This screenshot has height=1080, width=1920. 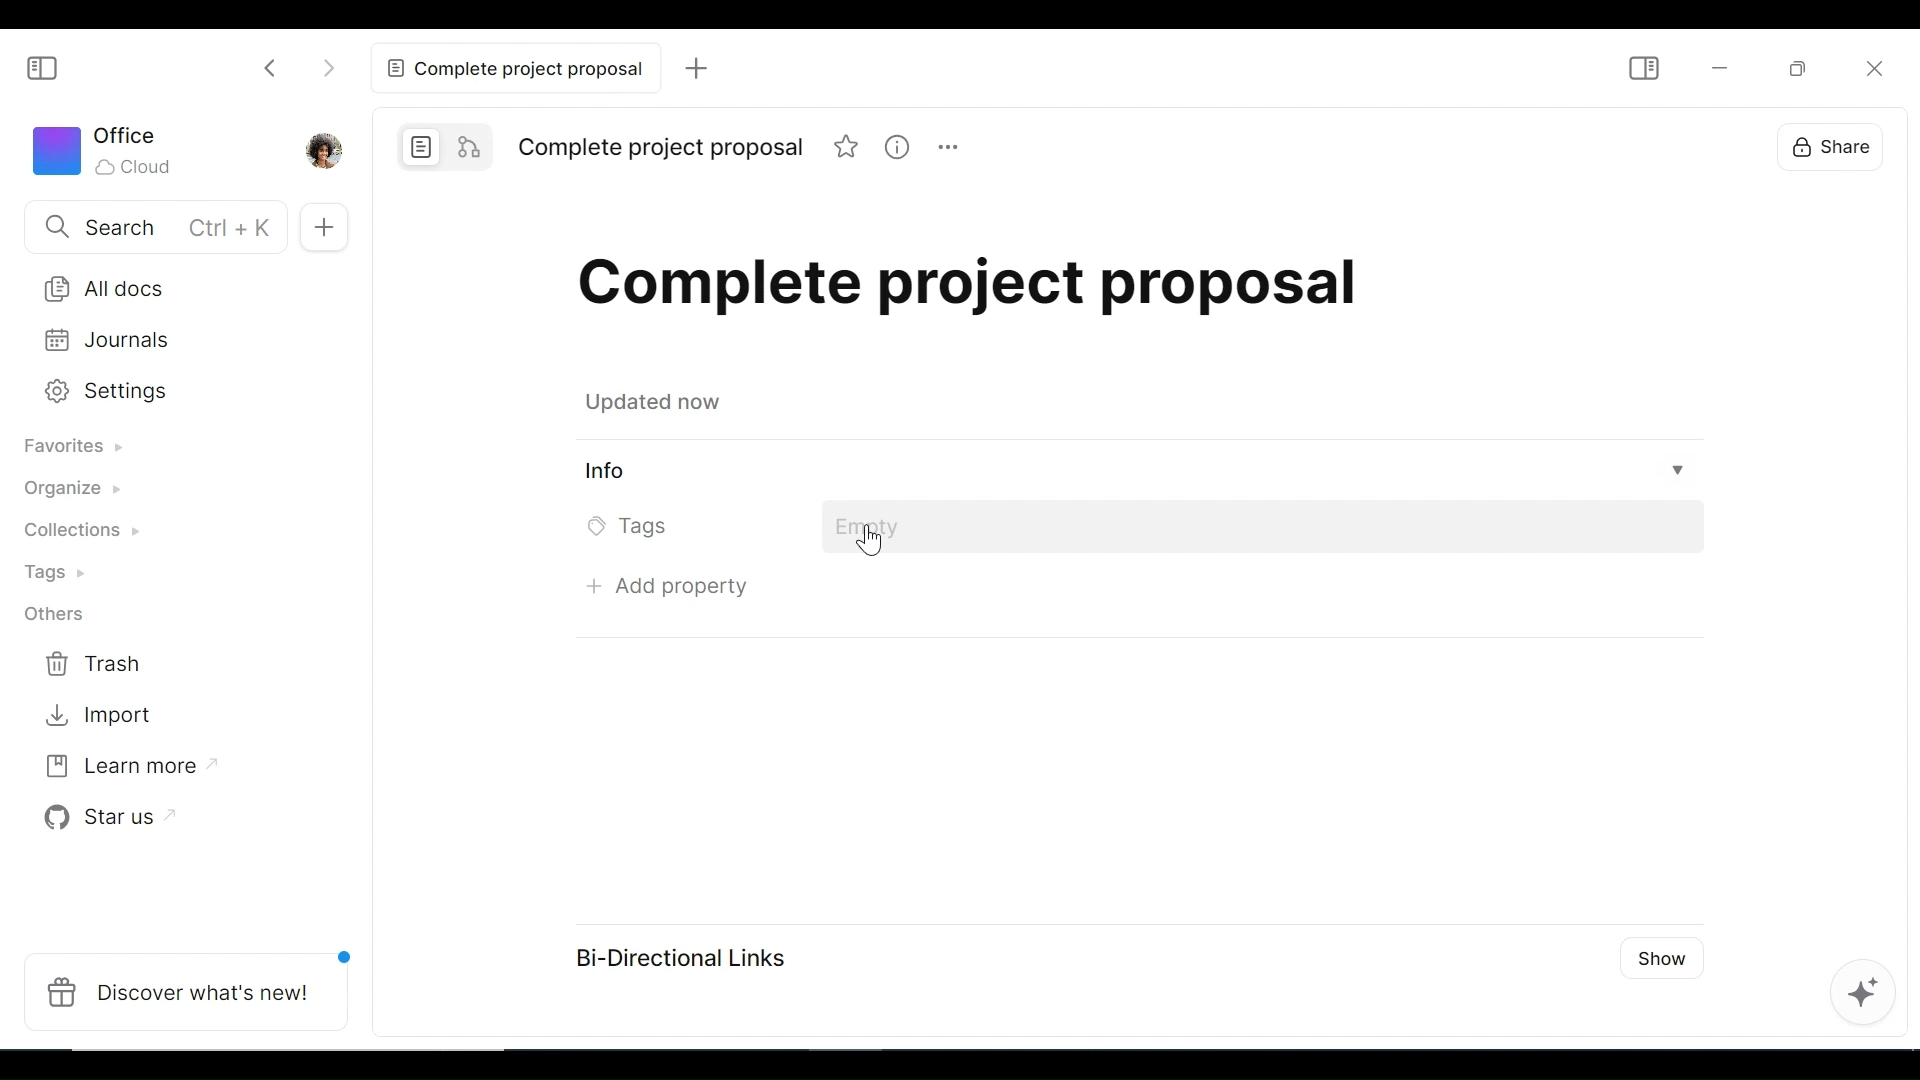 What do you see at coordinates (512, 68) in the screenshot?
I see `Current tab` at bounding box center [512, 68].